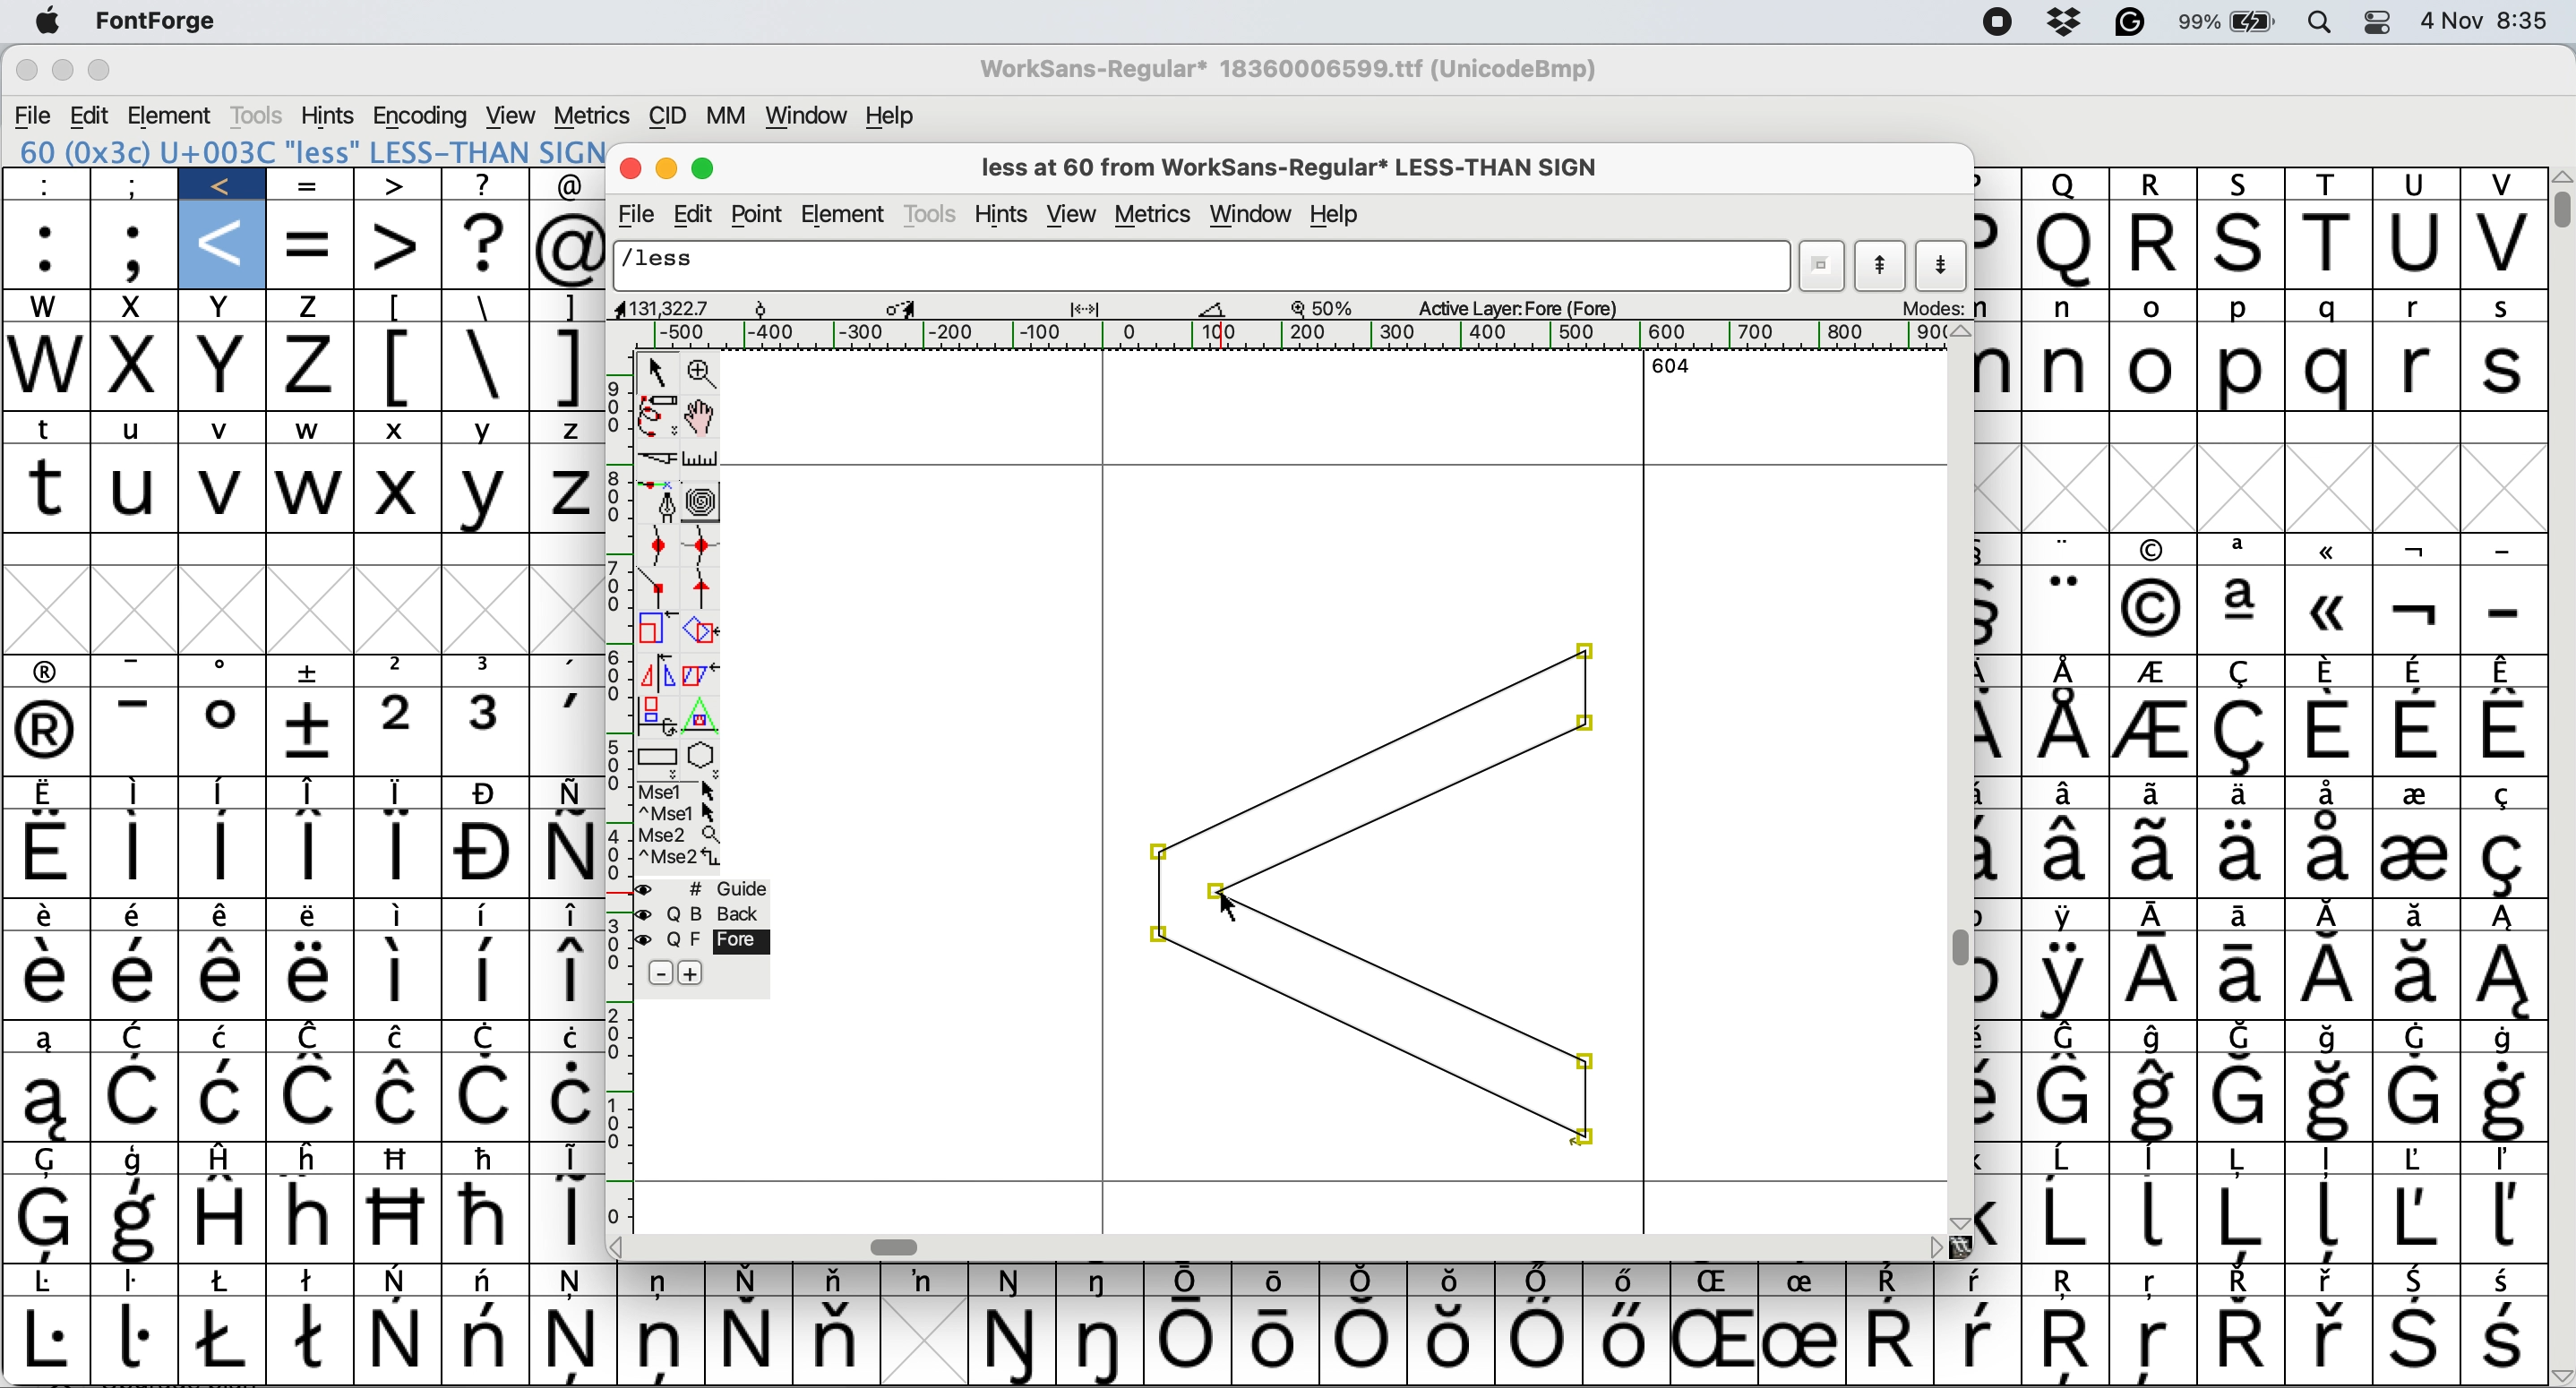  I want to click on Symbol, so click(2153, 1281).